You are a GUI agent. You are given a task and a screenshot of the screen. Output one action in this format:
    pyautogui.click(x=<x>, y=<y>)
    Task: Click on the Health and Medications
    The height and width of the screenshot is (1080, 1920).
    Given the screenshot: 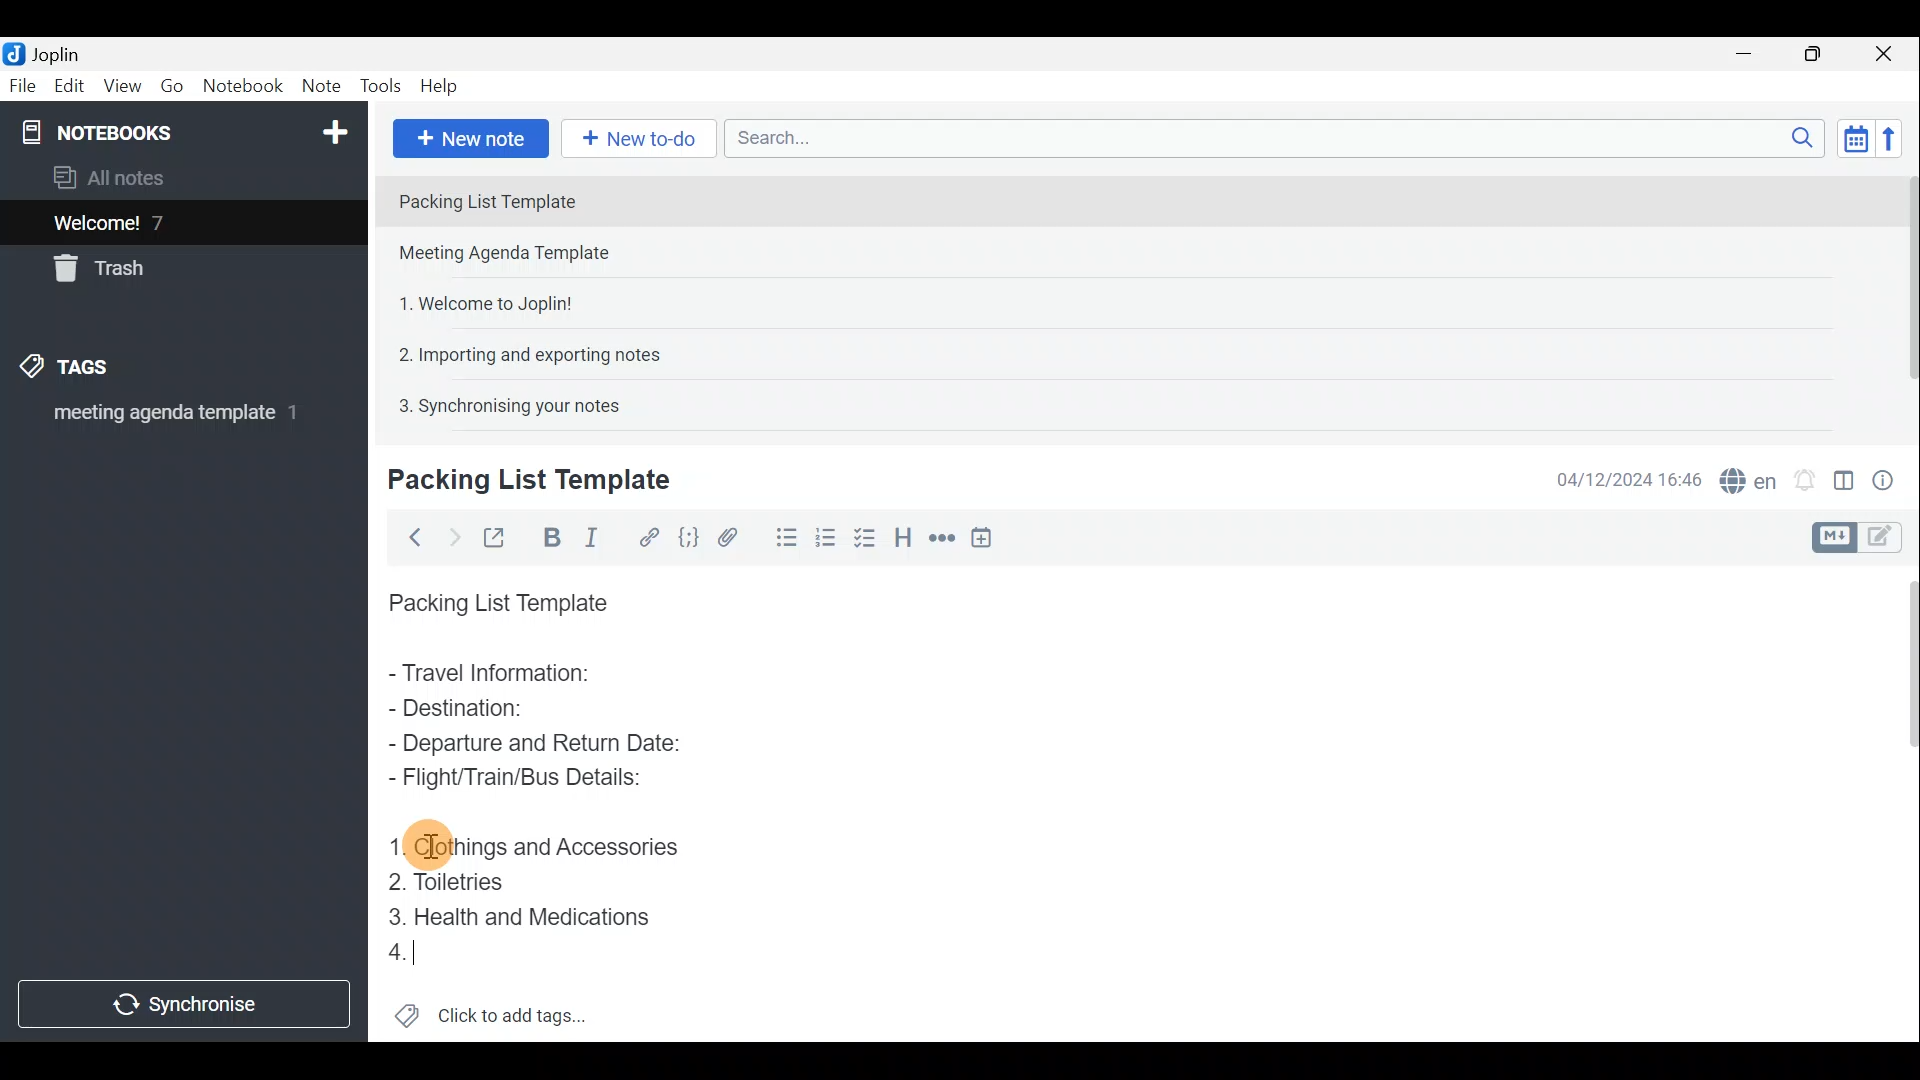 What is the action you would take?
    pyautogui.click(x=518, y=914)
    